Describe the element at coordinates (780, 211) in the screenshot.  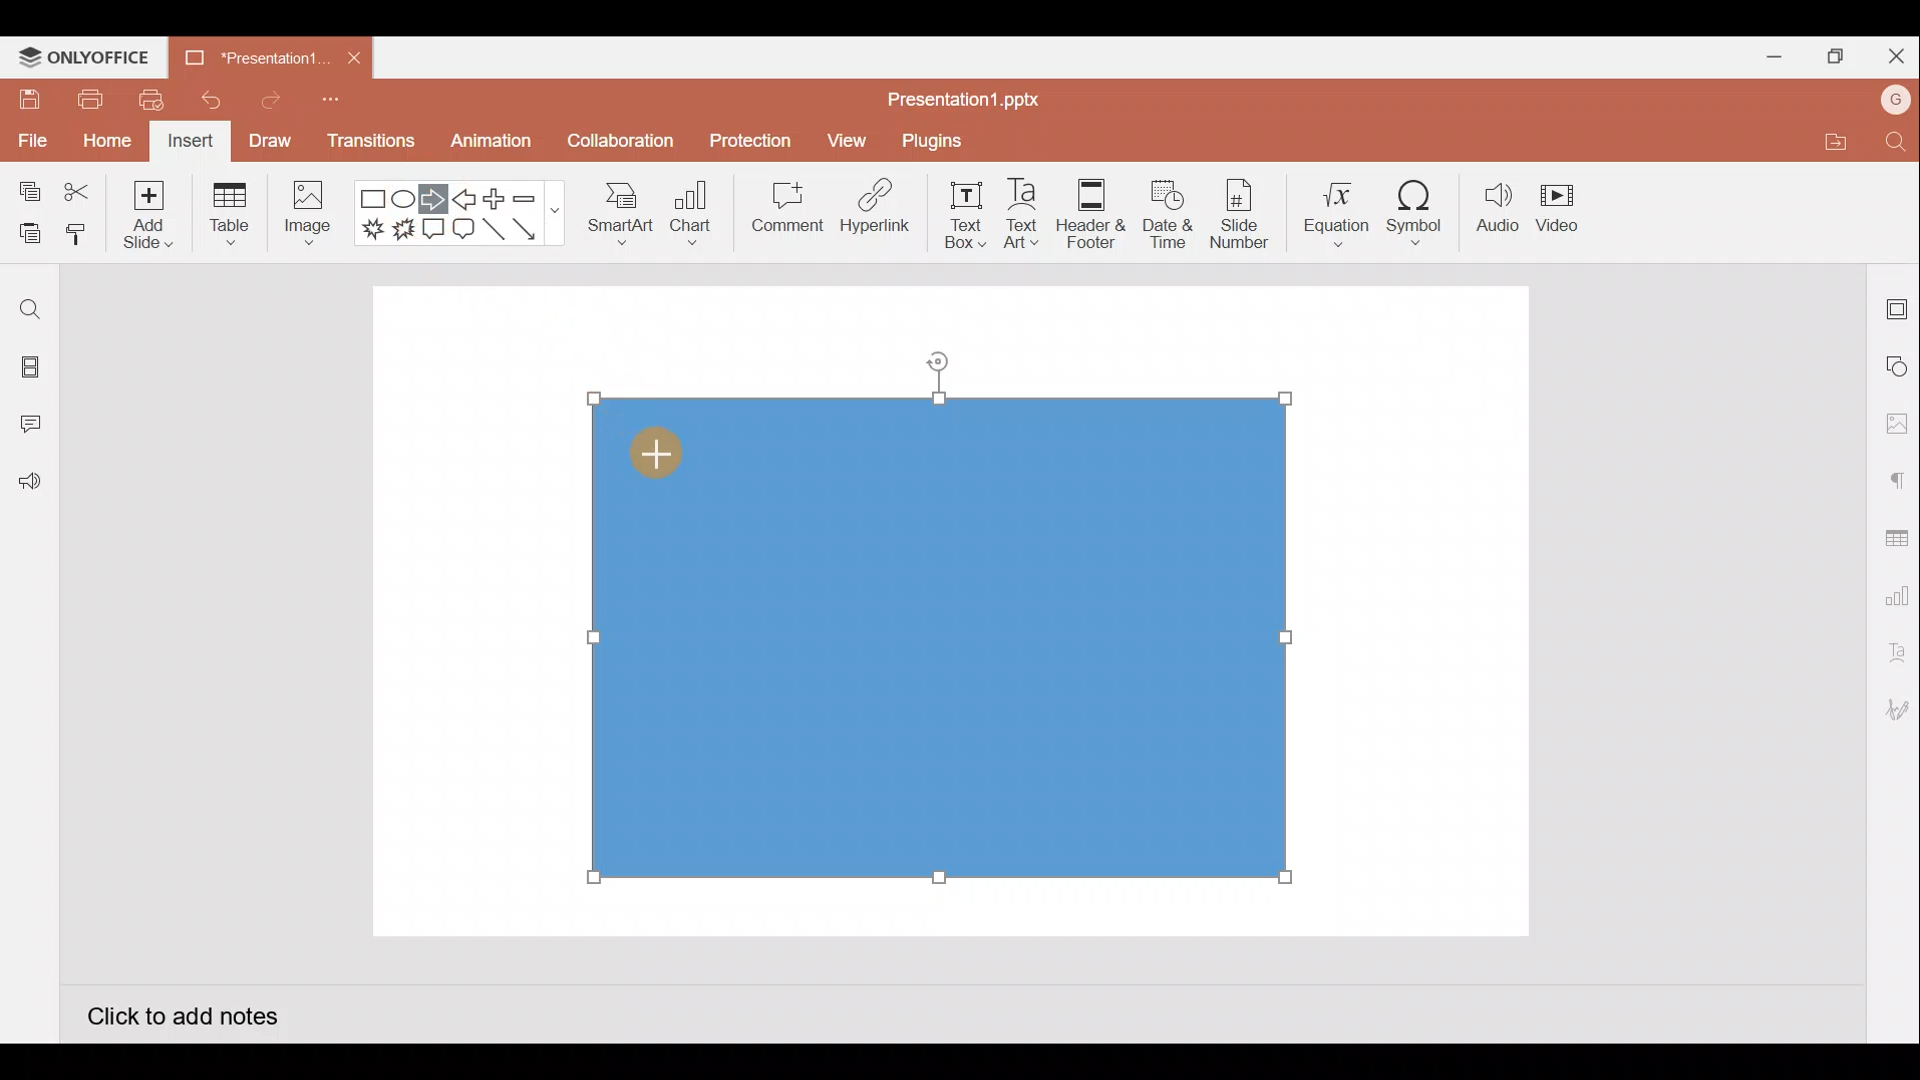
I see `Comment` at that location.